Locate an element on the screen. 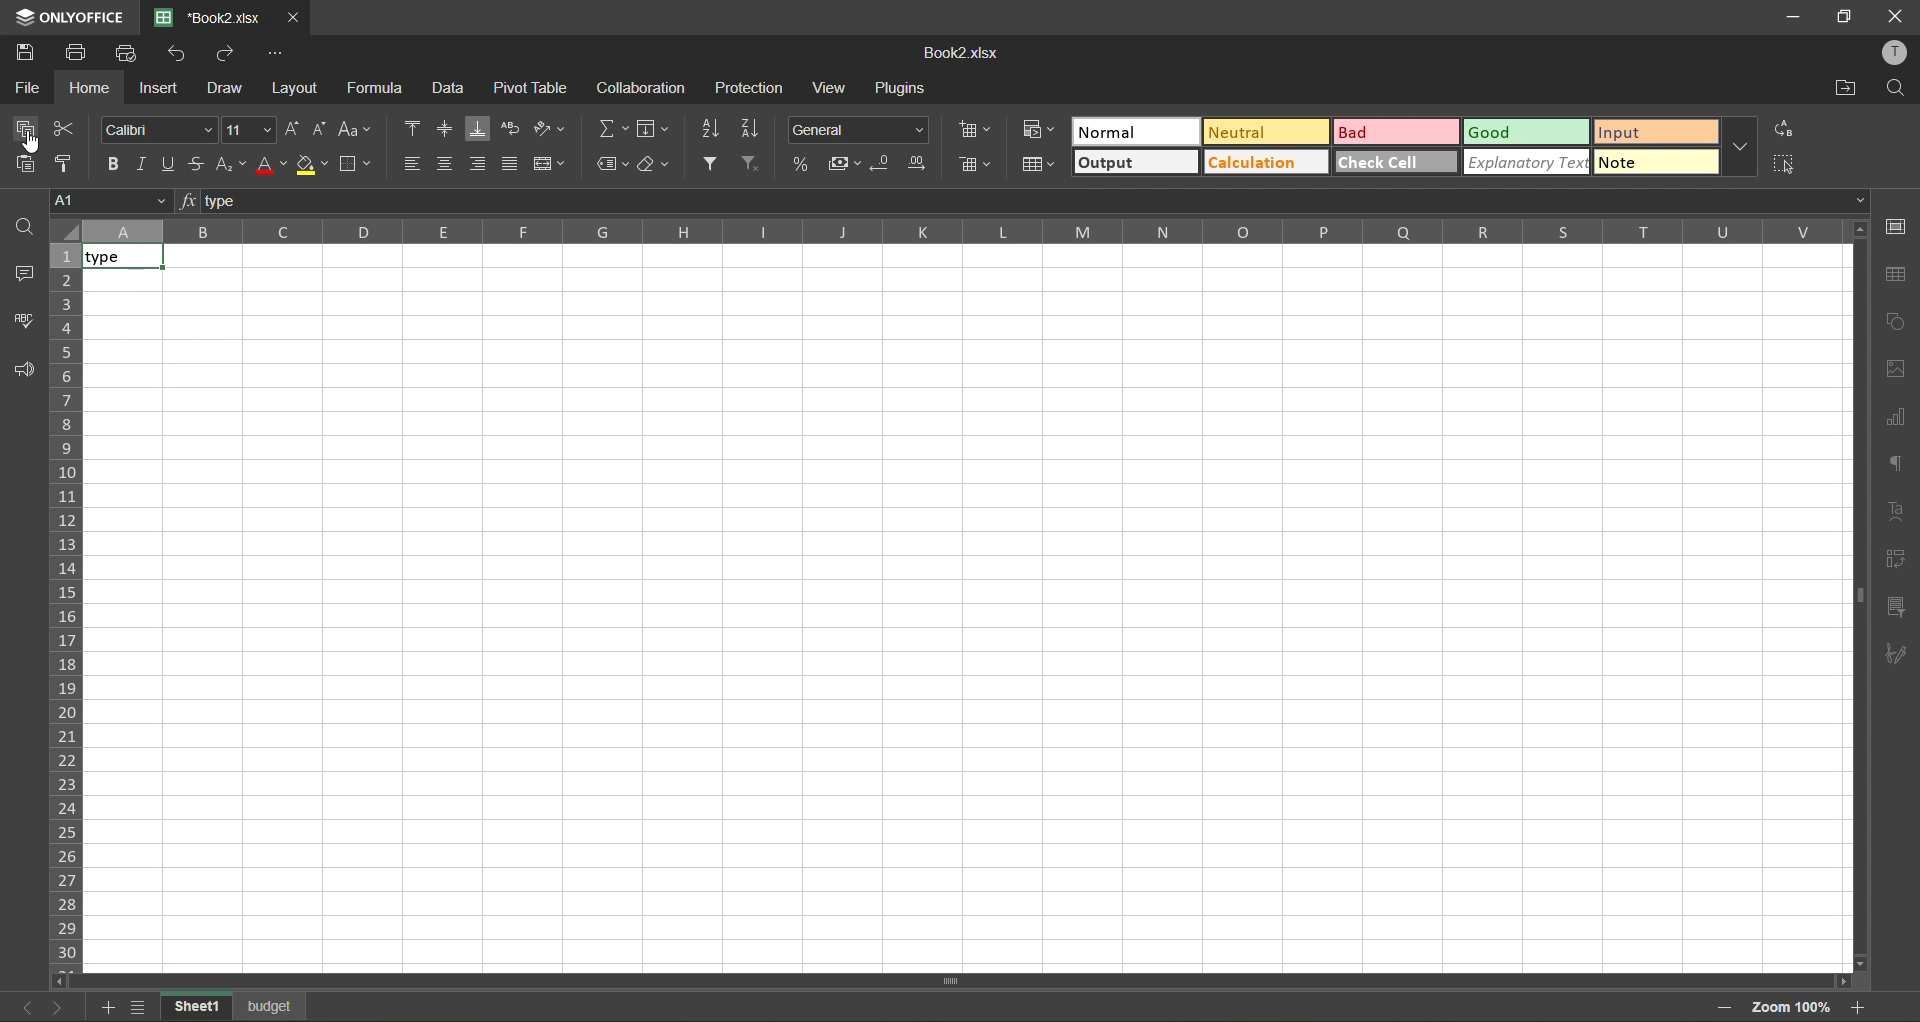 Image resolution: width=1920 pixels, height=1022 pixels. percent is located at coordinates (798, 163).